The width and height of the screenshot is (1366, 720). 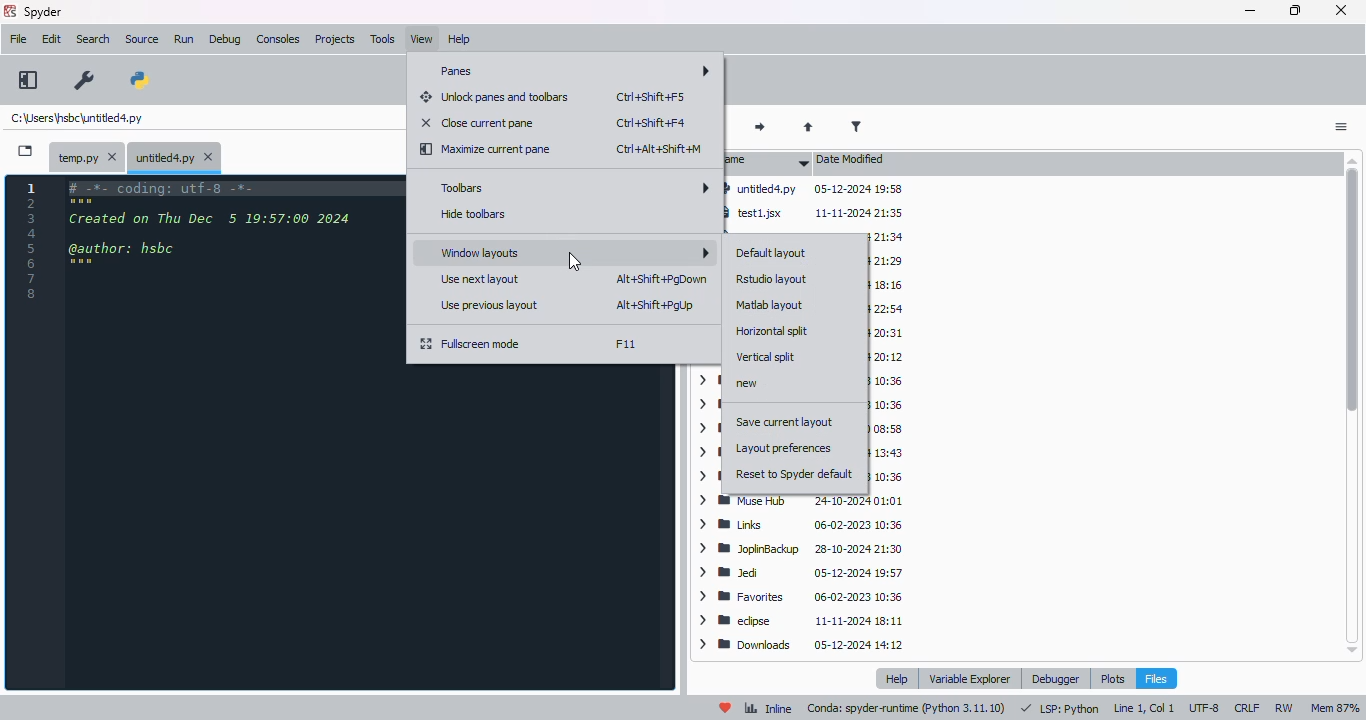 I want to click on shortcut for maximize current pane, so click(x=658, y=149).